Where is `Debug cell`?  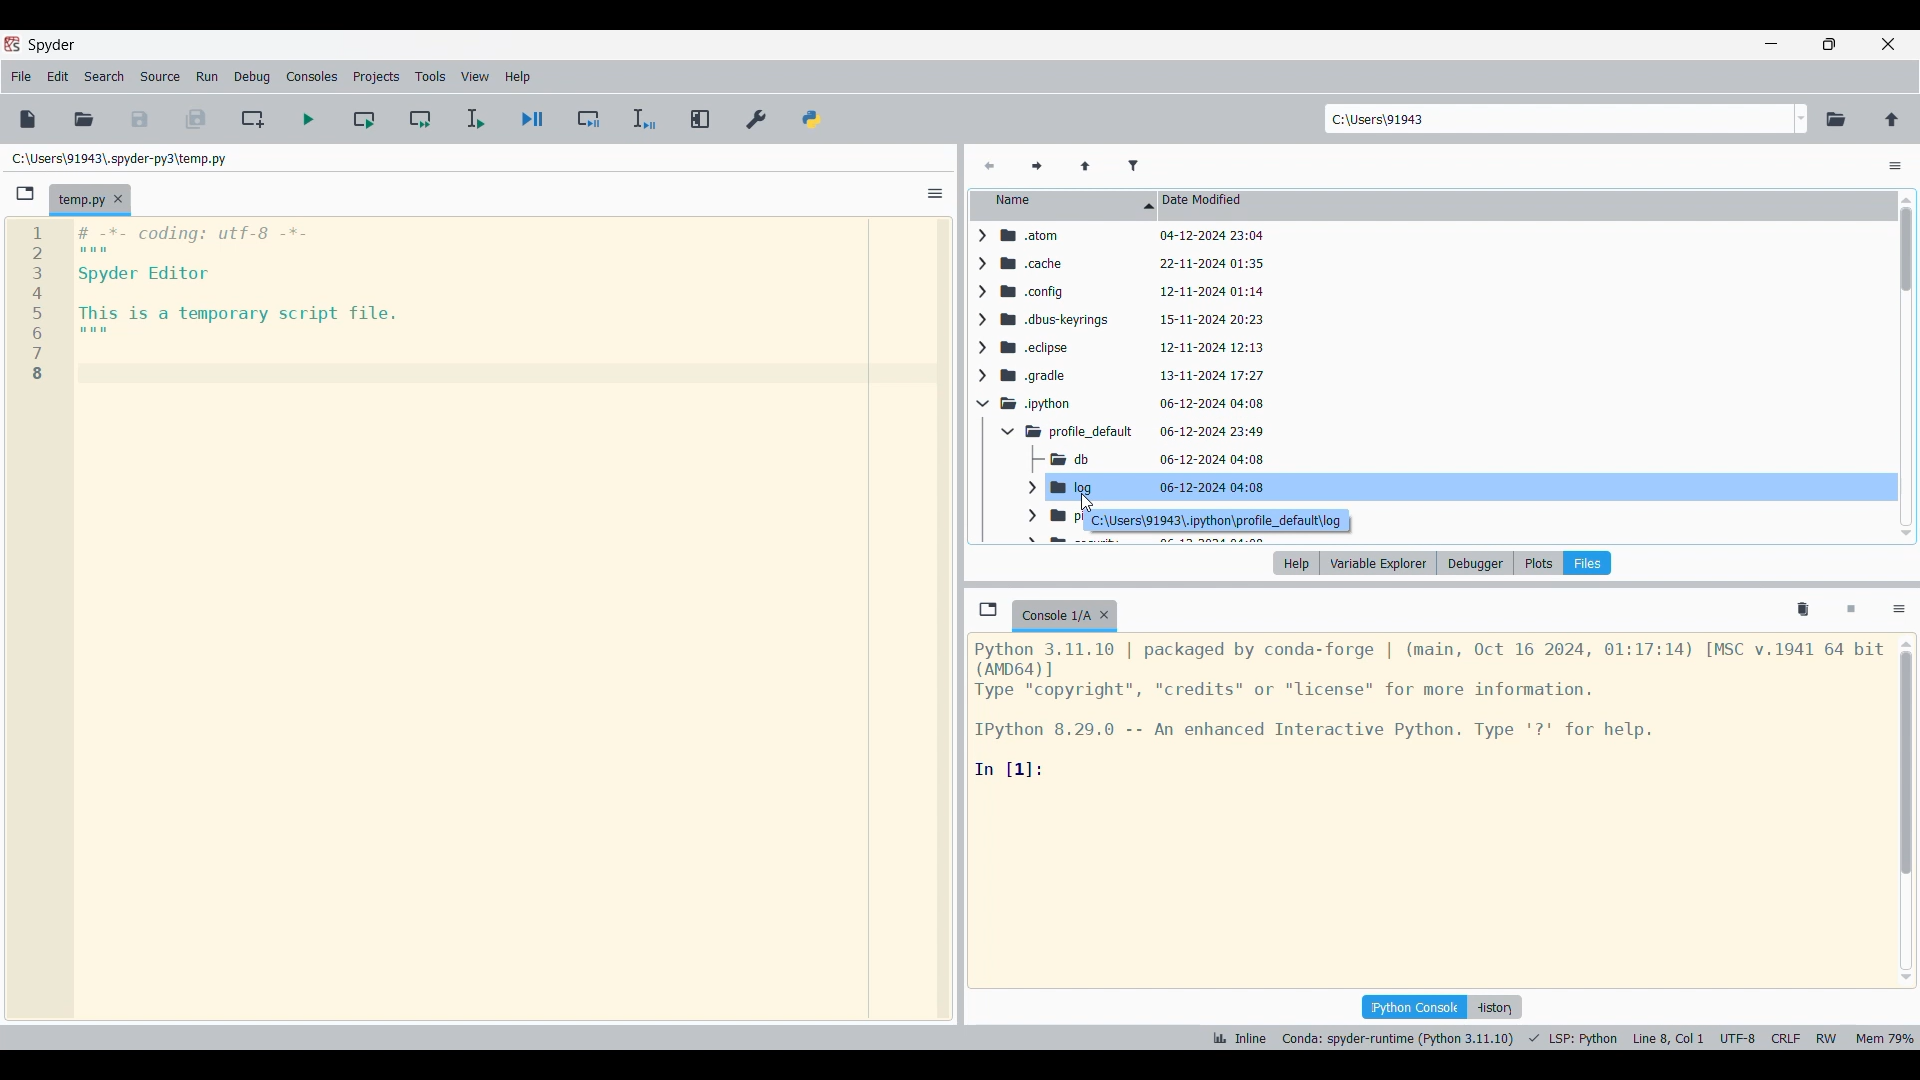 Debug cell is located at coordinates (589, 118).